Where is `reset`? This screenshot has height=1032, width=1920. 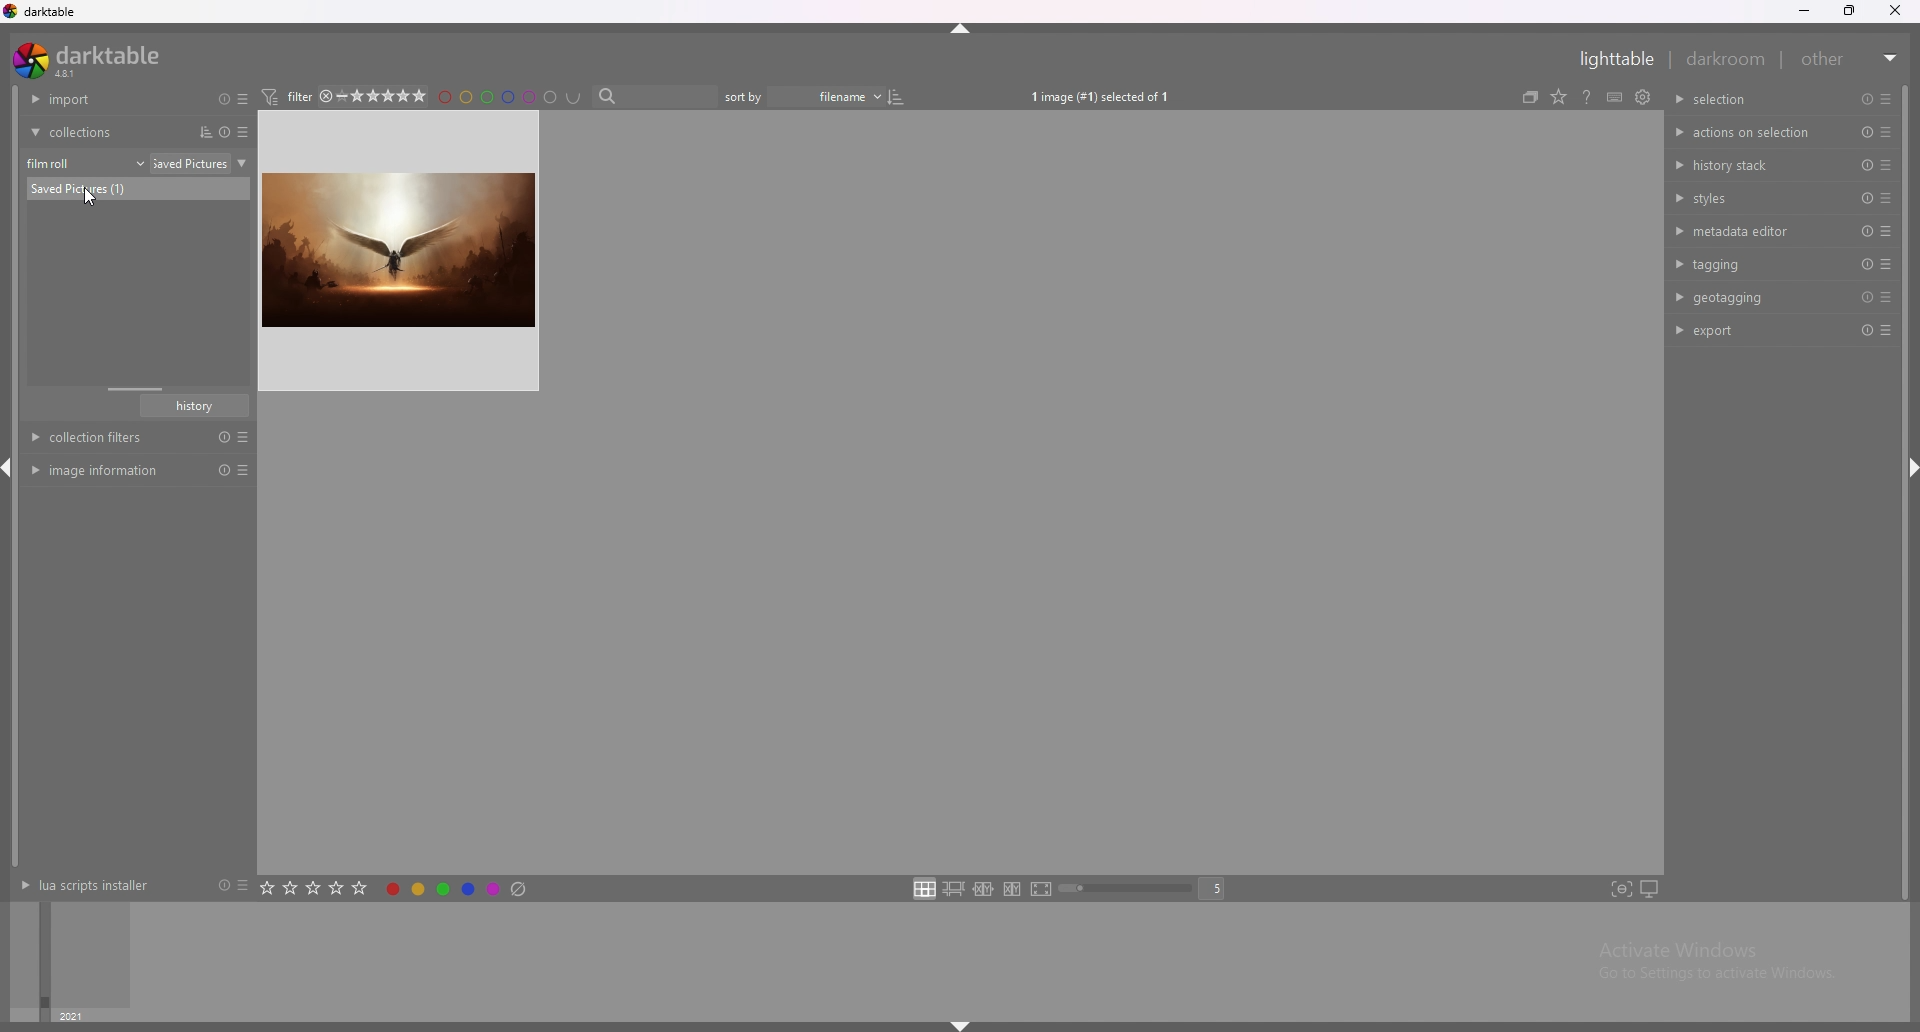
reset is located at coordinates (1864, 264).